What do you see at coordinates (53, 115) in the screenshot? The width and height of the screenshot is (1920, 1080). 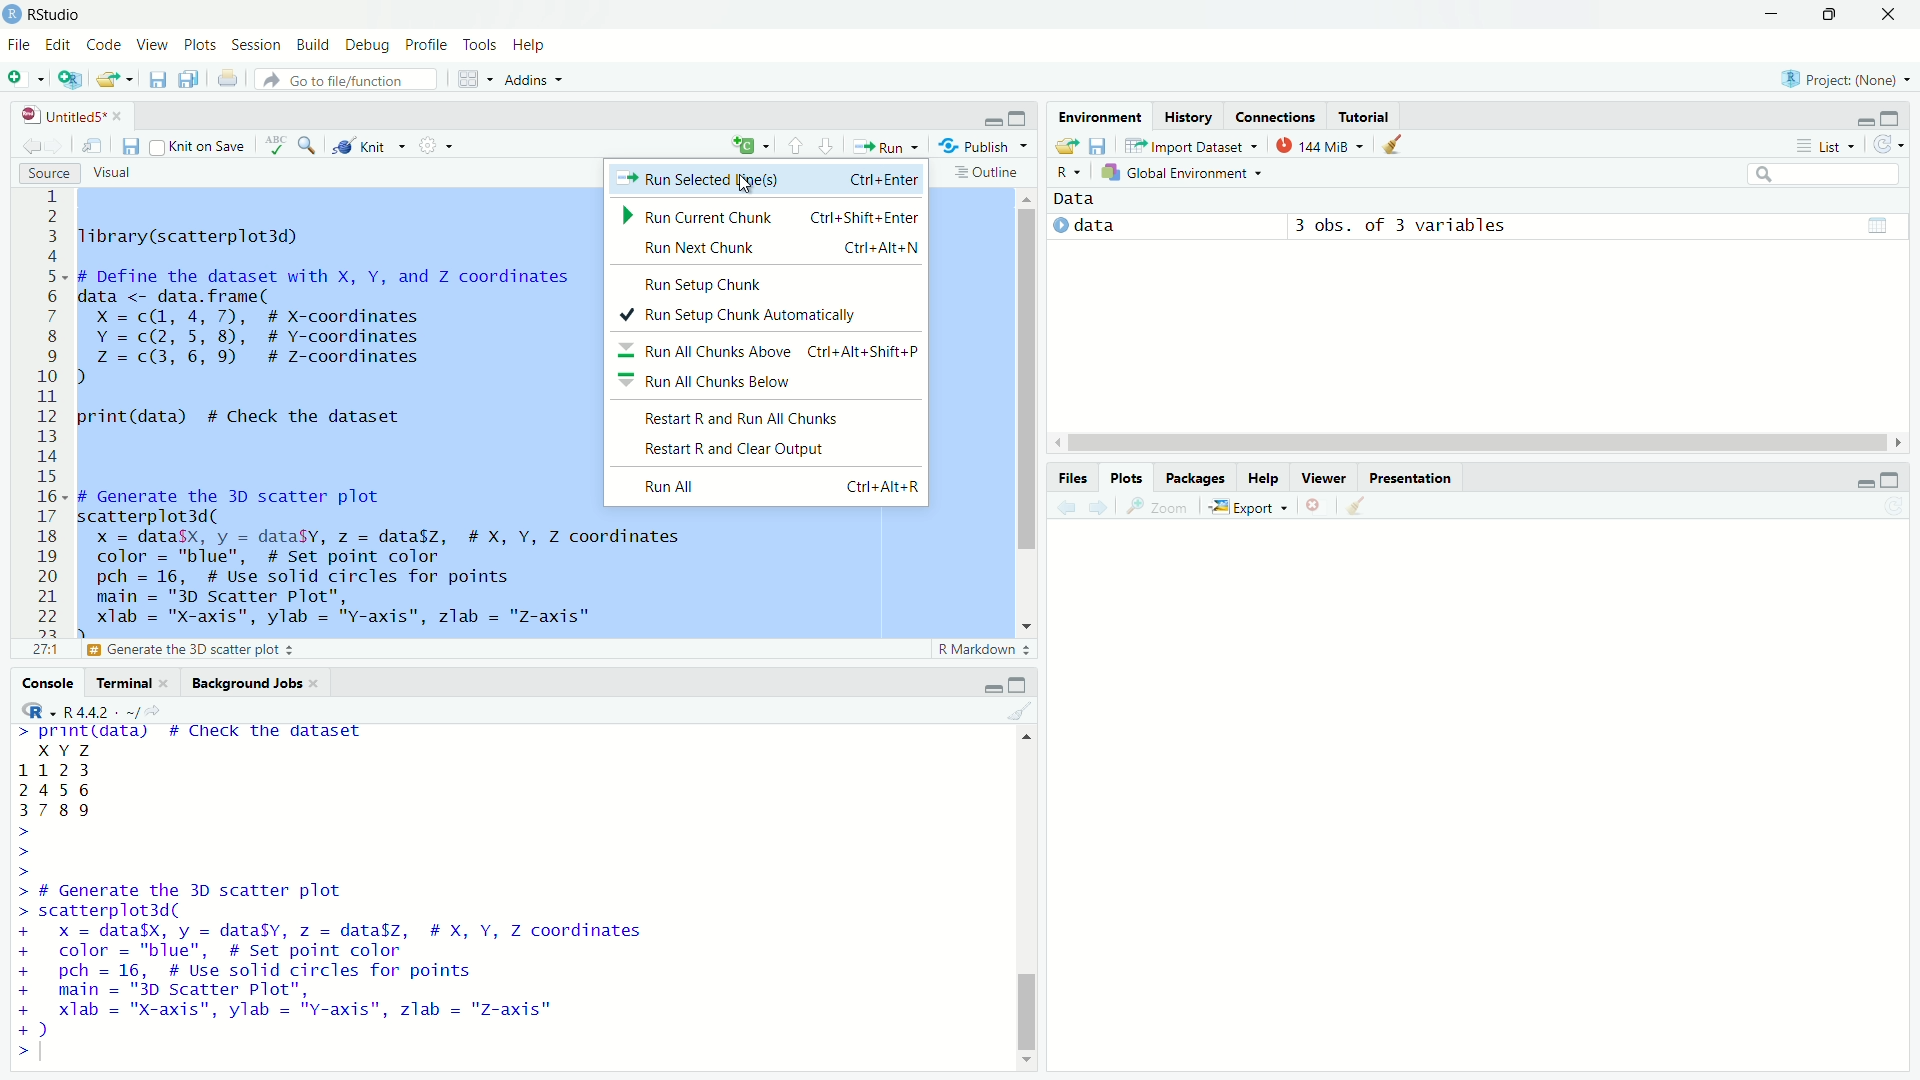 I see `untitled` at bounding box center [53, 115].